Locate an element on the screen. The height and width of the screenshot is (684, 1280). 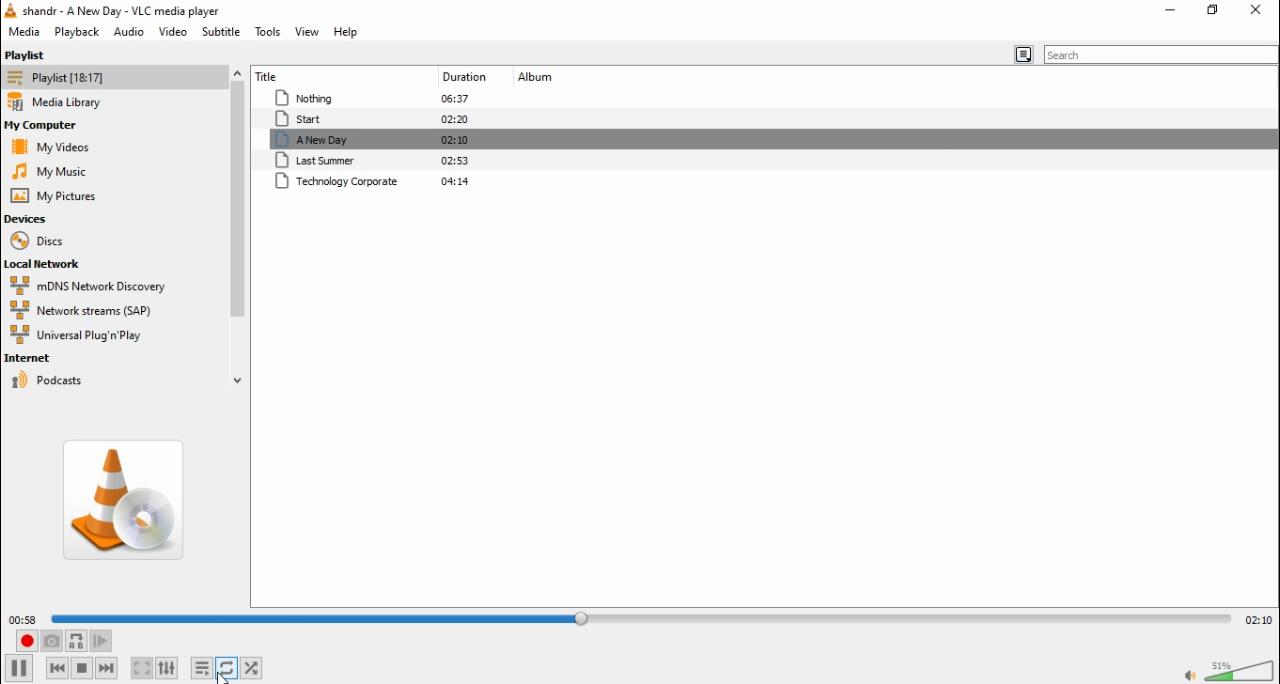
album is located at coordinates (537, 78).